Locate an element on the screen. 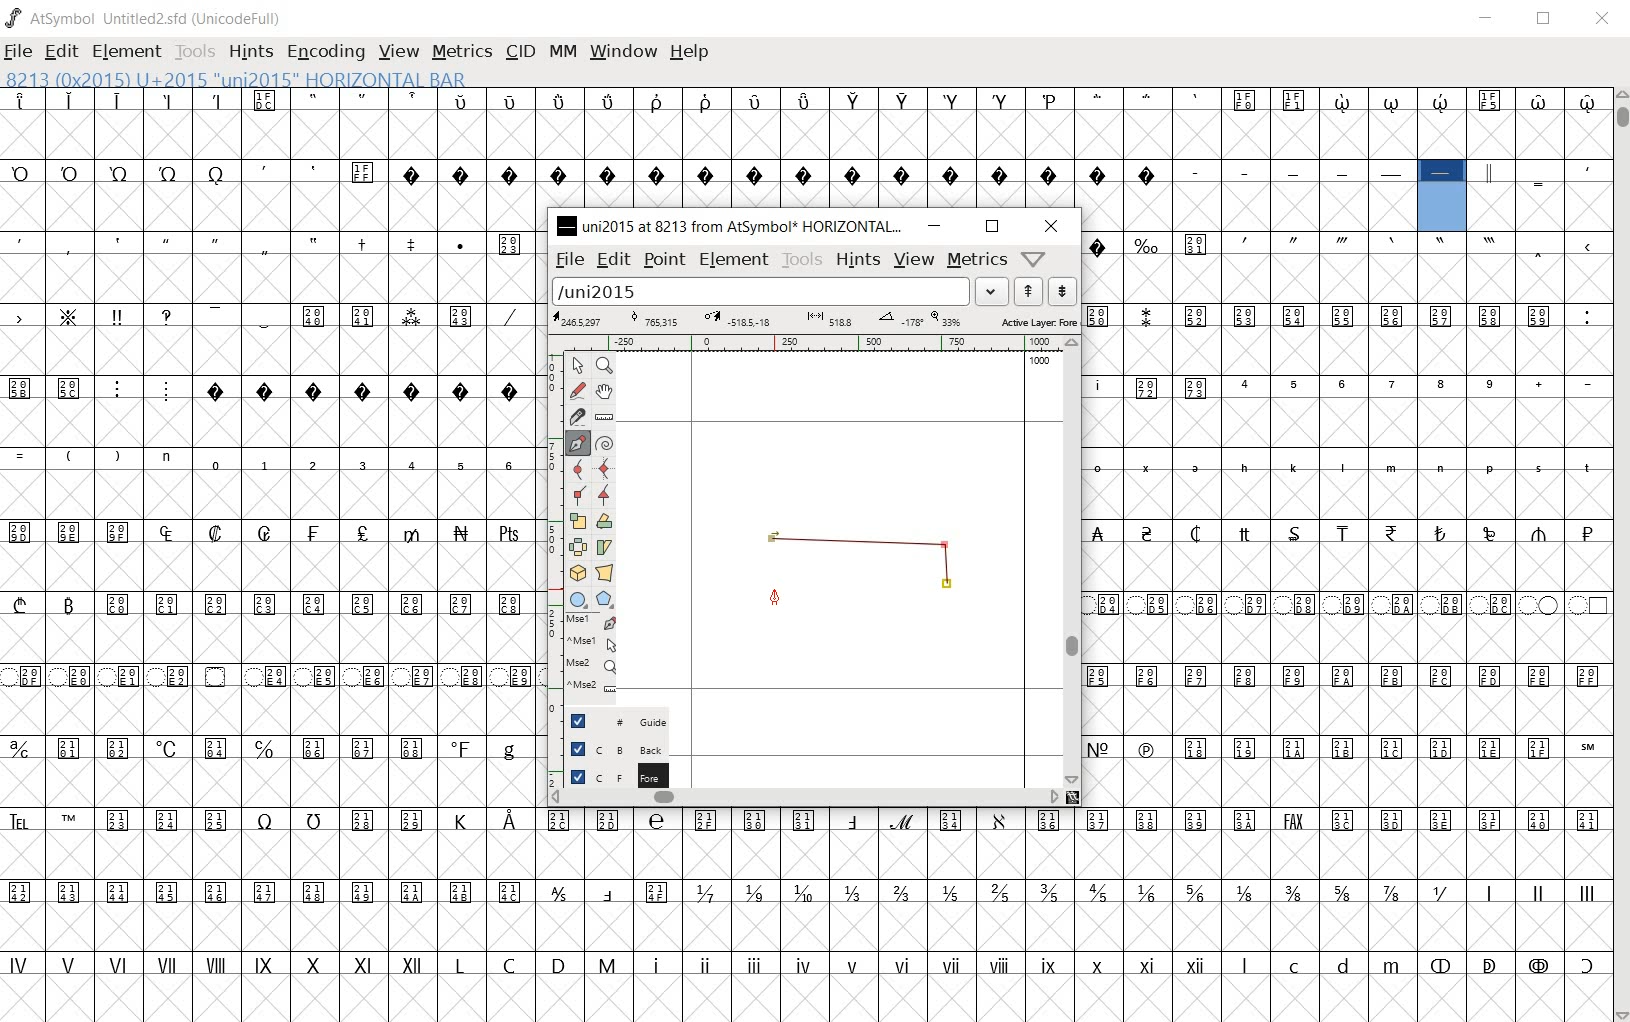 The width and height of the screenshot is (1630, 1022). AtSymbol  Untitled2.sfd (UnicodeFull) is located at coordinates (145, 18).